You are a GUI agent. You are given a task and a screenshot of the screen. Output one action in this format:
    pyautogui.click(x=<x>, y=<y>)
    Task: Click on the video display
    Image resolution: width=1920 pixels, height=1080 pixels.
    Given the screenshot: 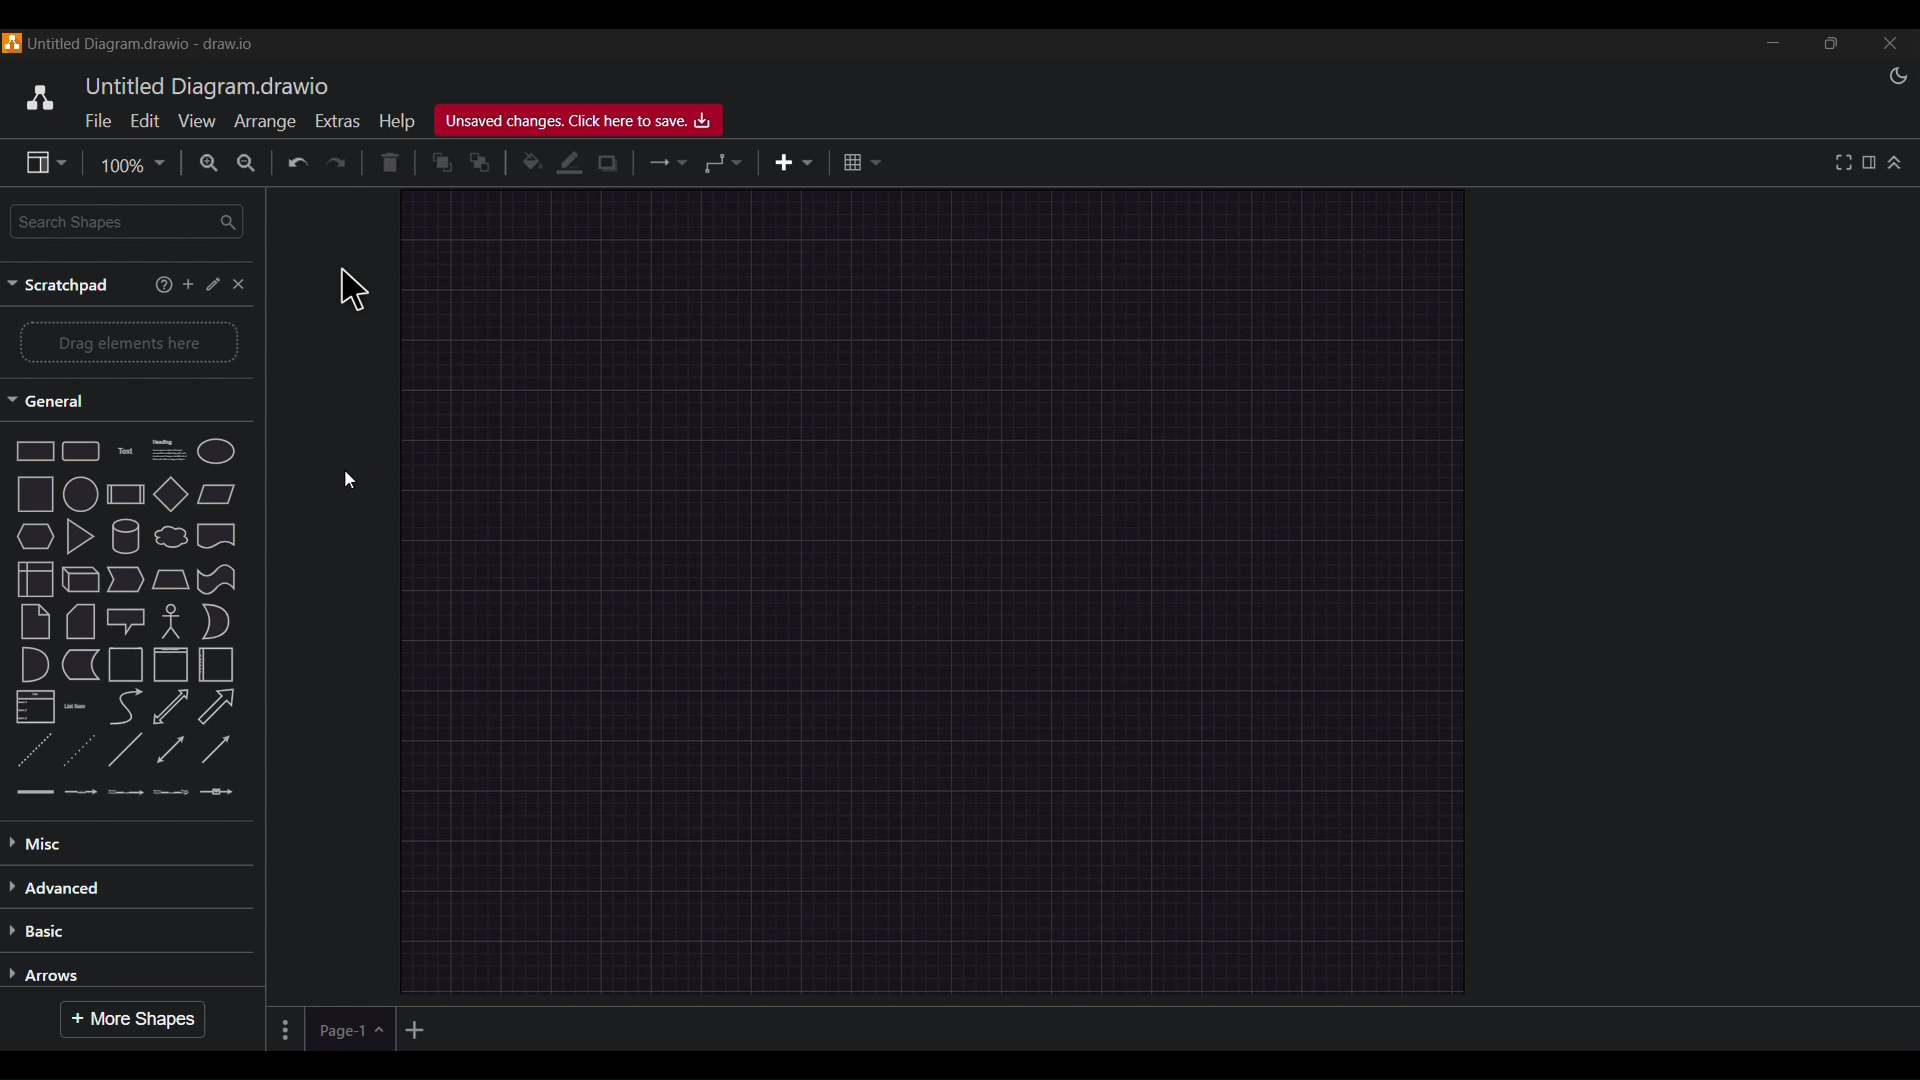 What is the action you would take?
    pyautogui.click(x=960, y=538)
    